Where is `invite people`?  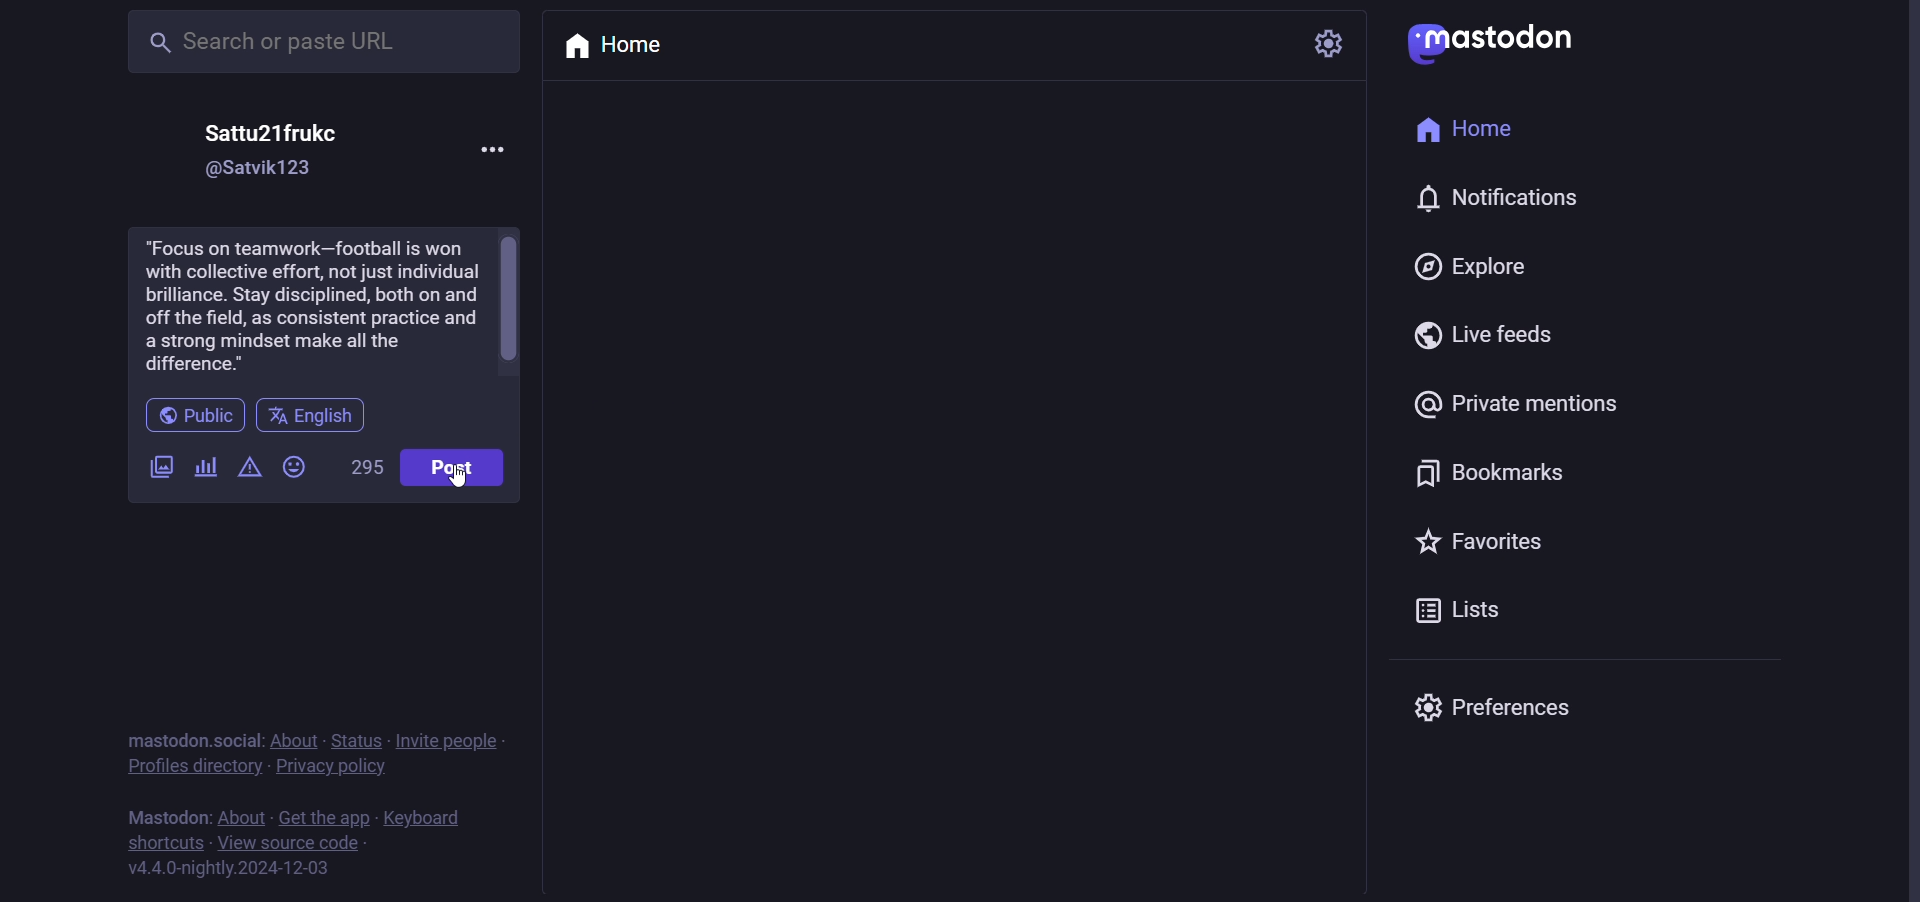
invite people is located at coordinates (453, 739).